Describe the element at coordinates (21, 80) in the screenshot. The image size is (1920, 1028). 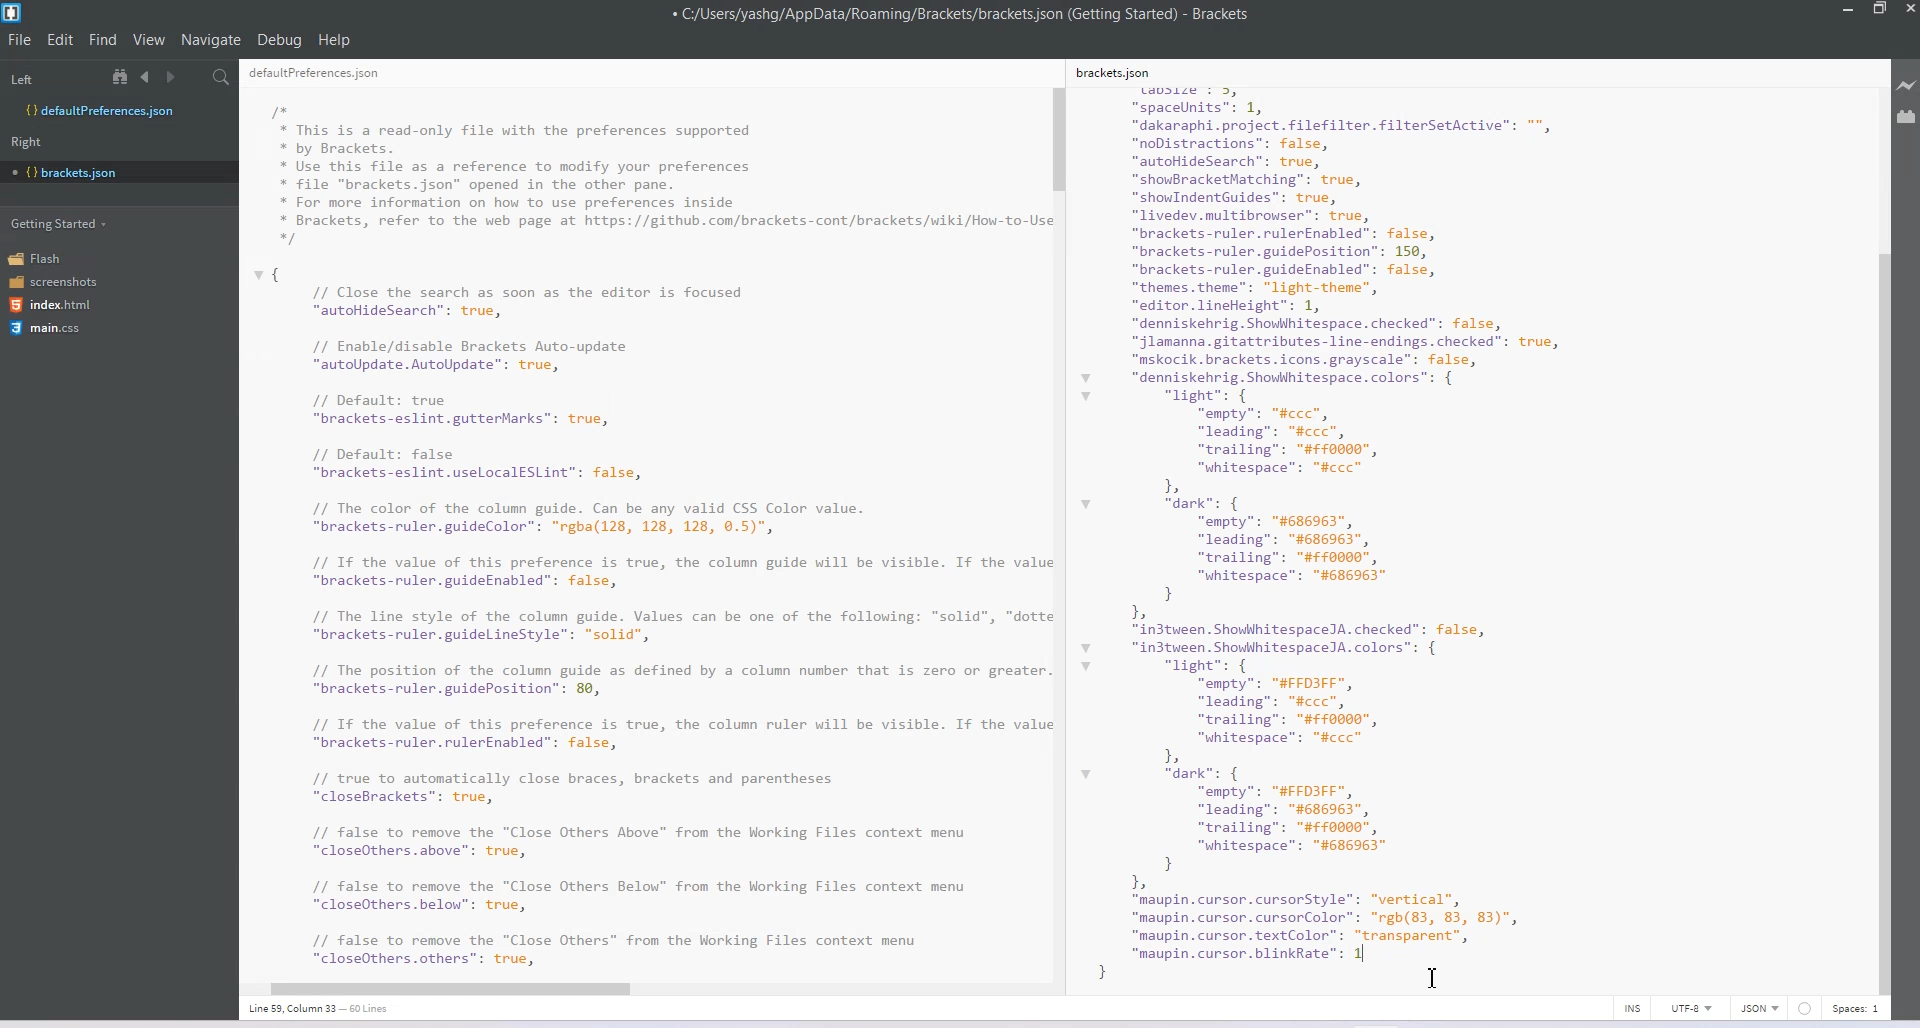
I see `Left` at that location.